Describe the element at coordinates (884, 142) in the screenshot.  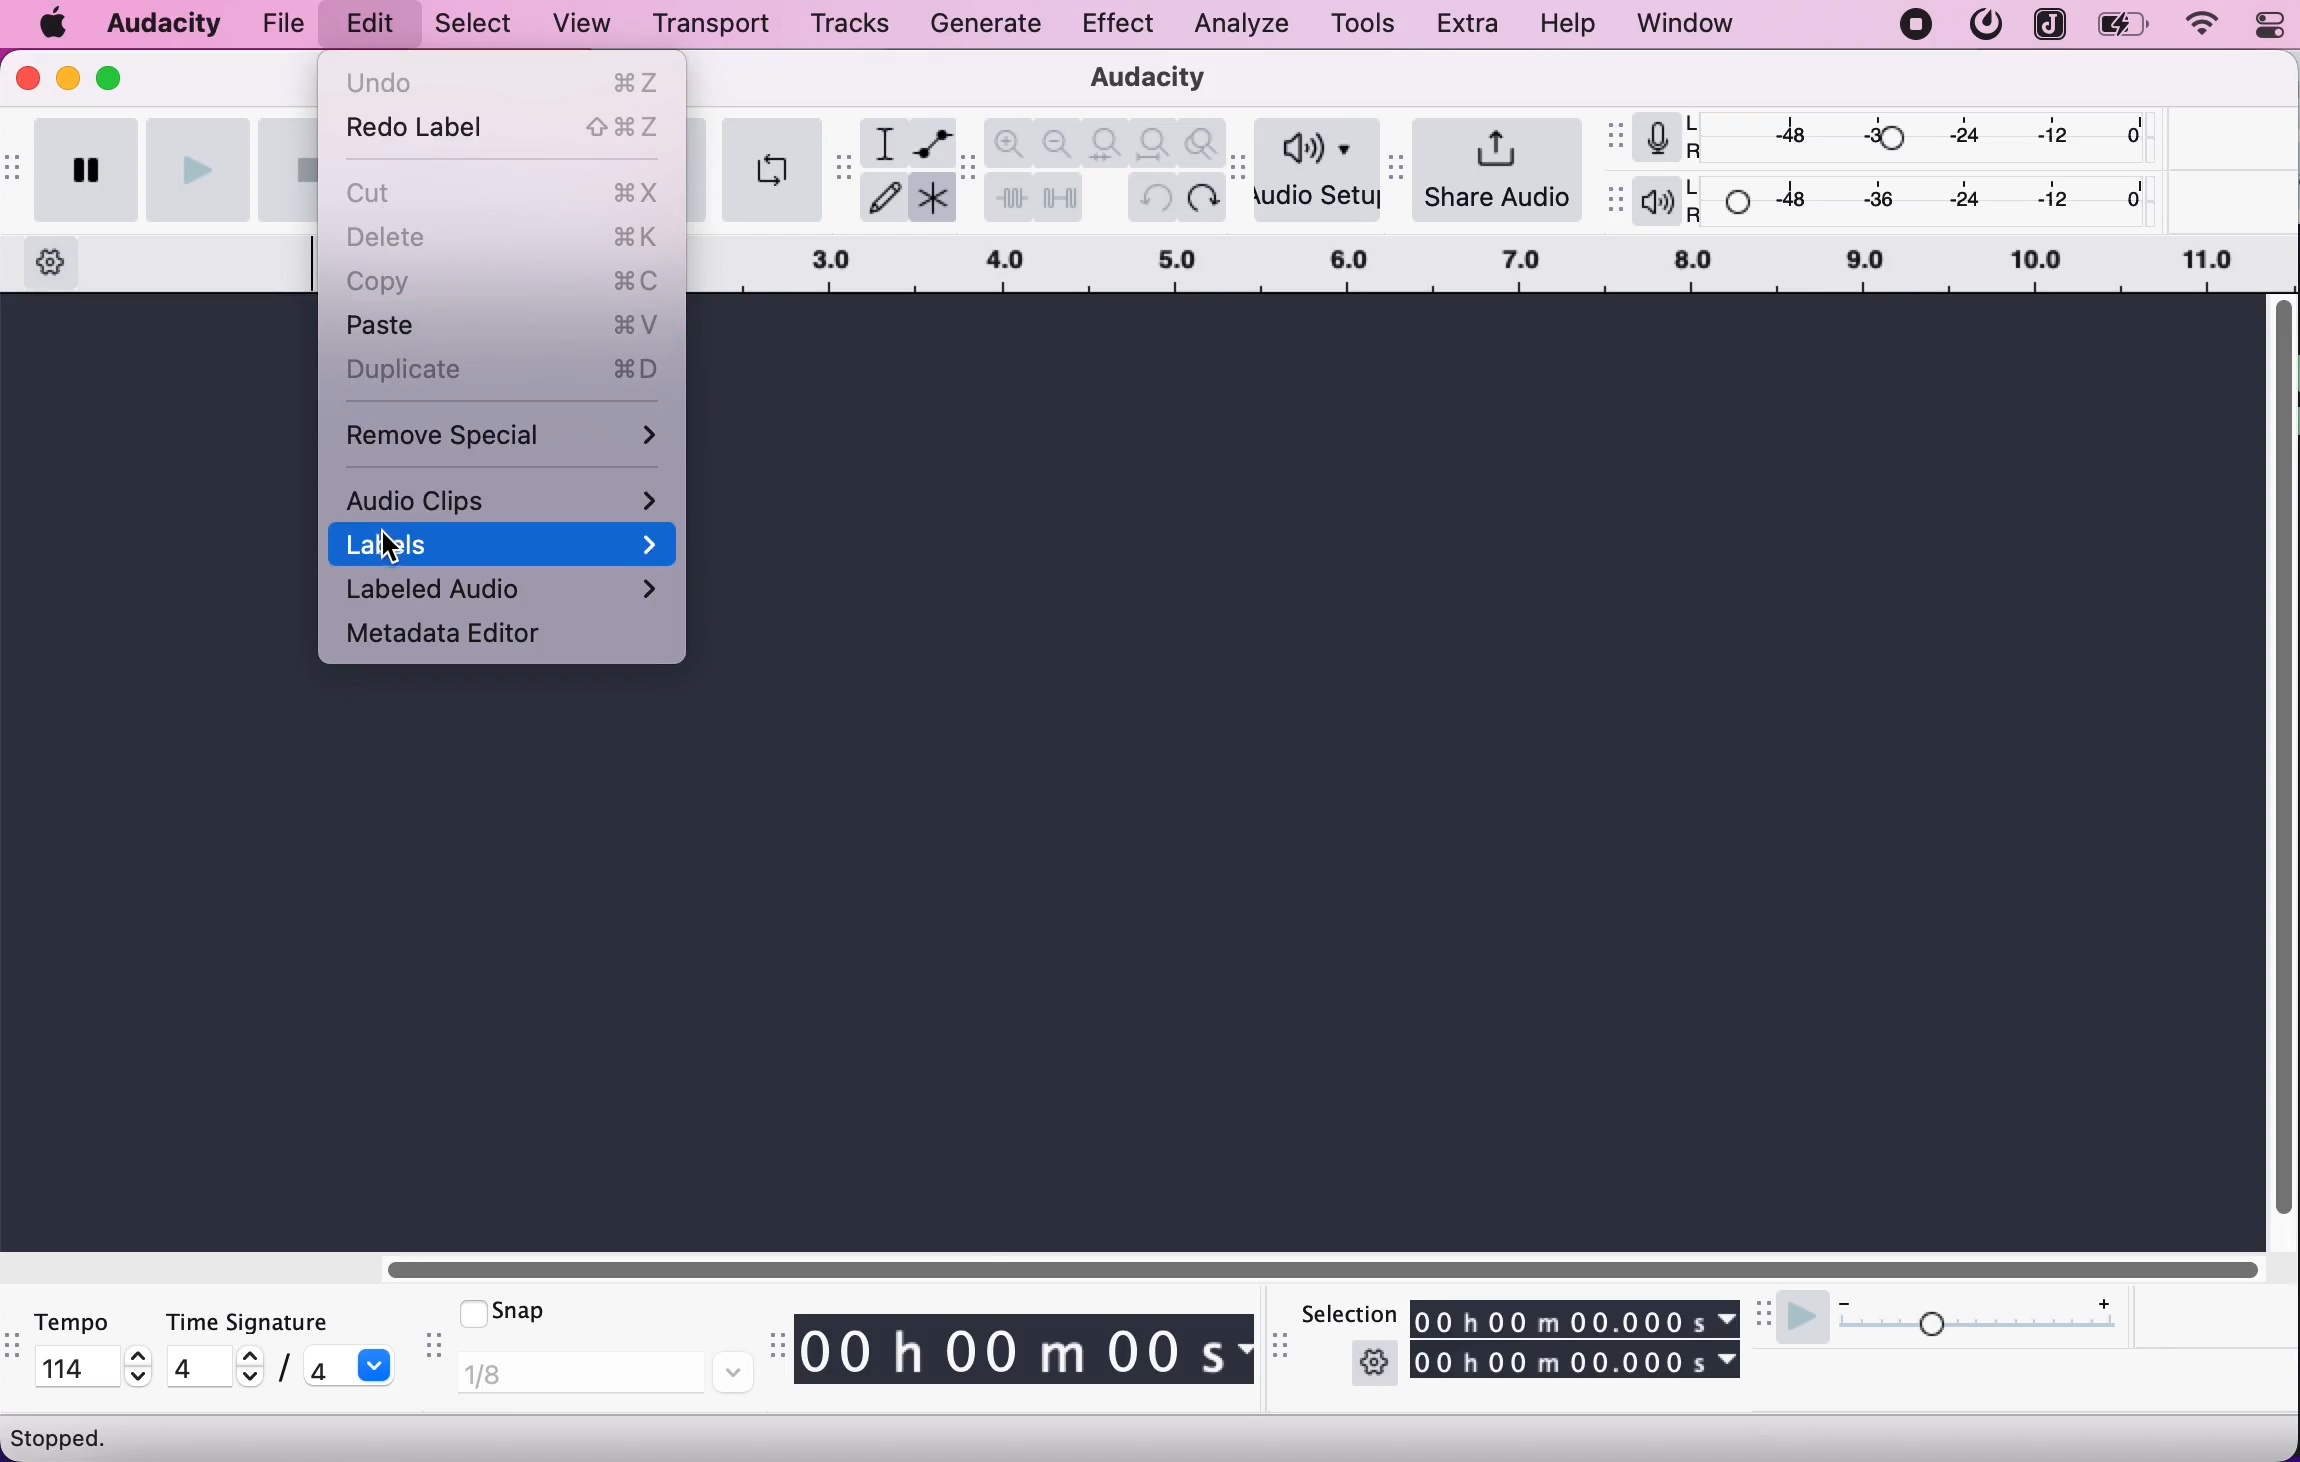
I see `selection tool` at that location.